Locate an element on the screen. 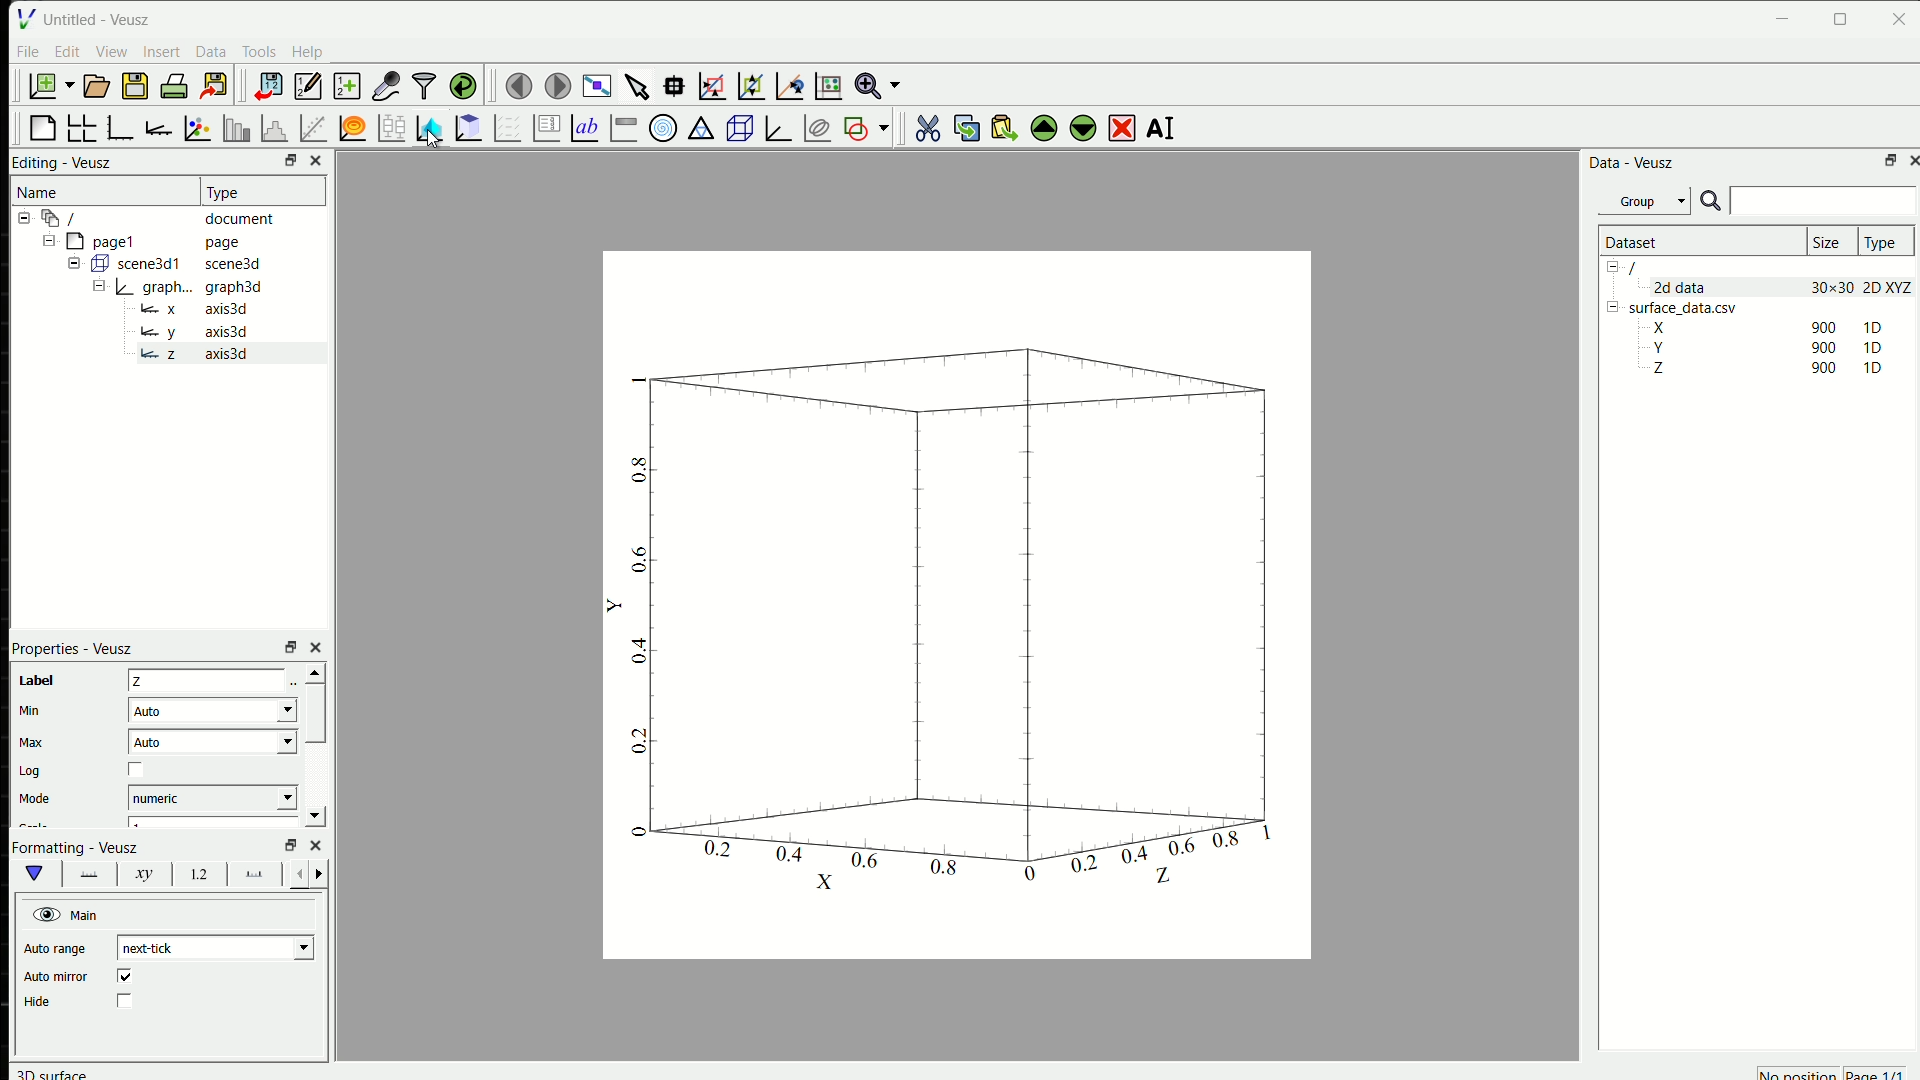 This screenshot has width=1920, height=1080. cursor is located at coordinates (434, 140).